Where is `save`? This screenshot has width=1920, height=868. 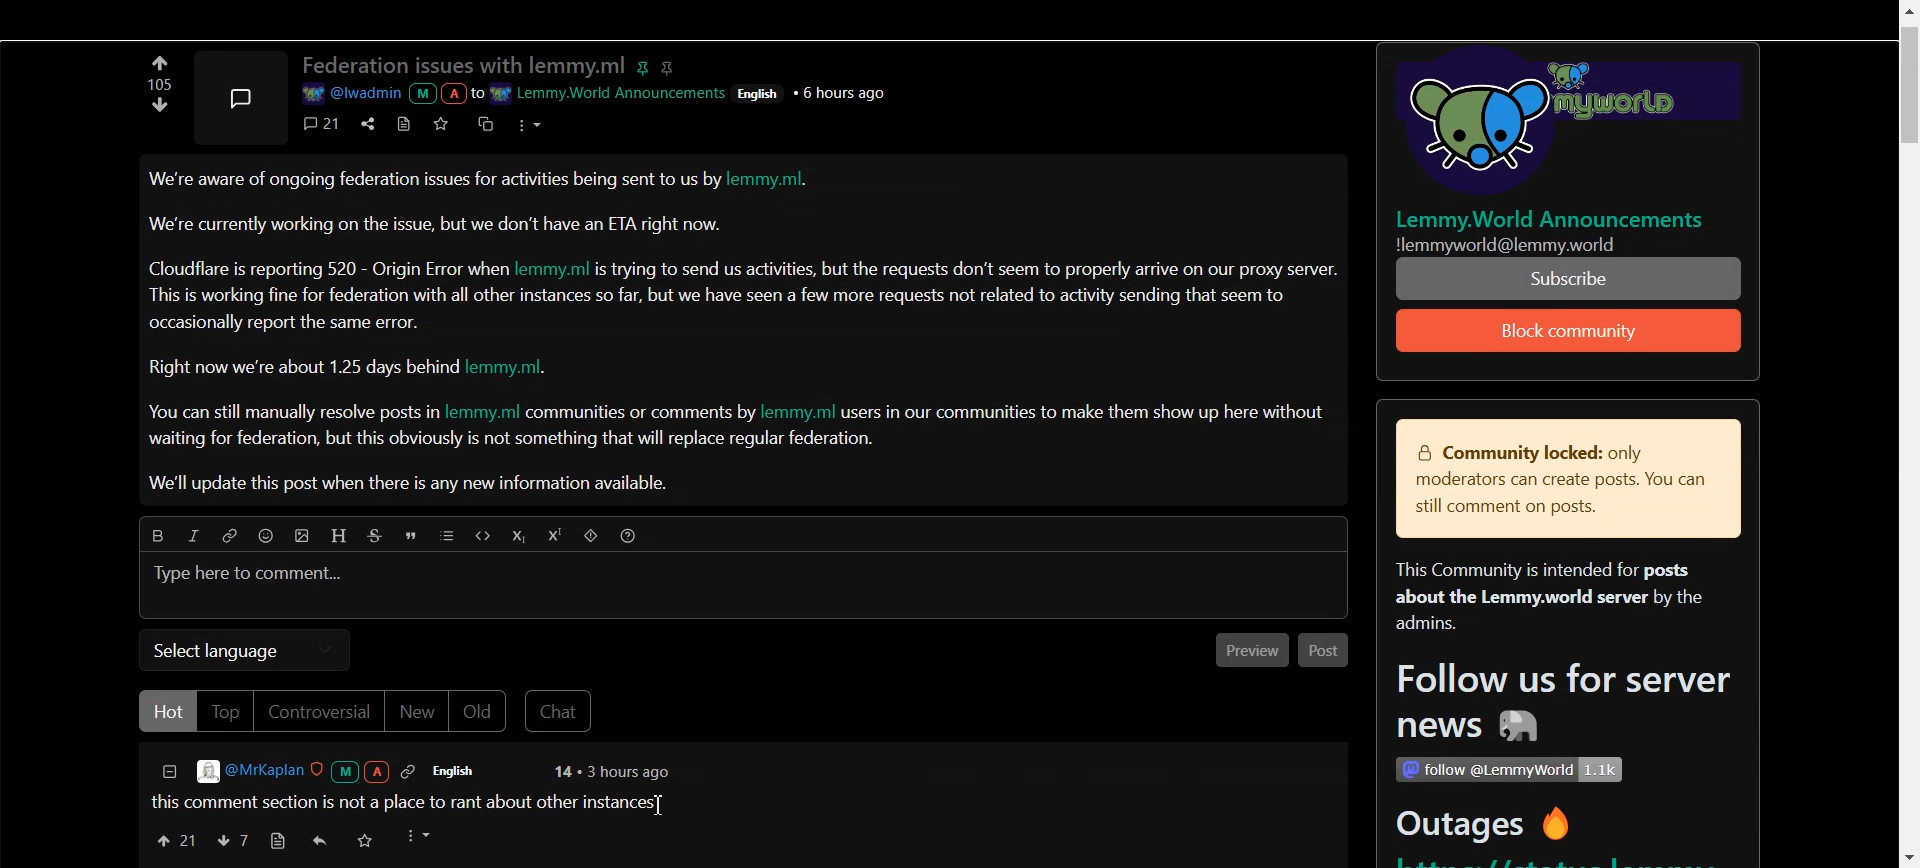 save is located at coordinates (445, 123).